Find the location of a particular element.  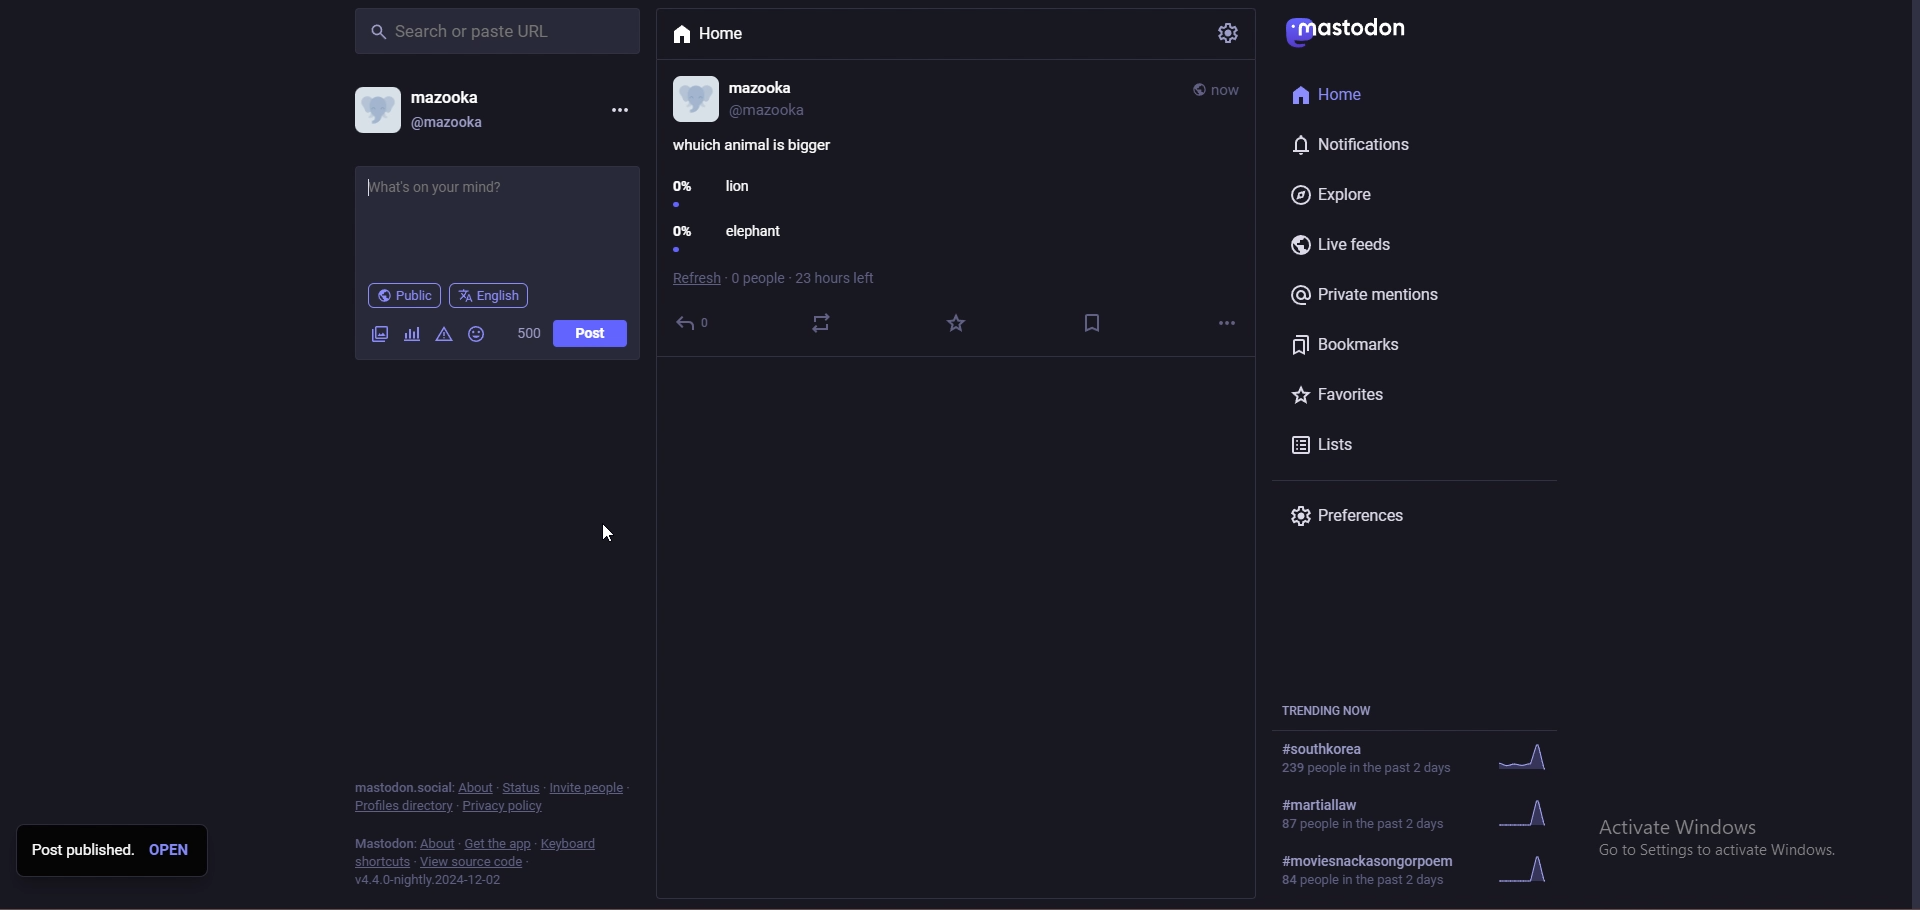

Home is located at coordinates (1335, 93).